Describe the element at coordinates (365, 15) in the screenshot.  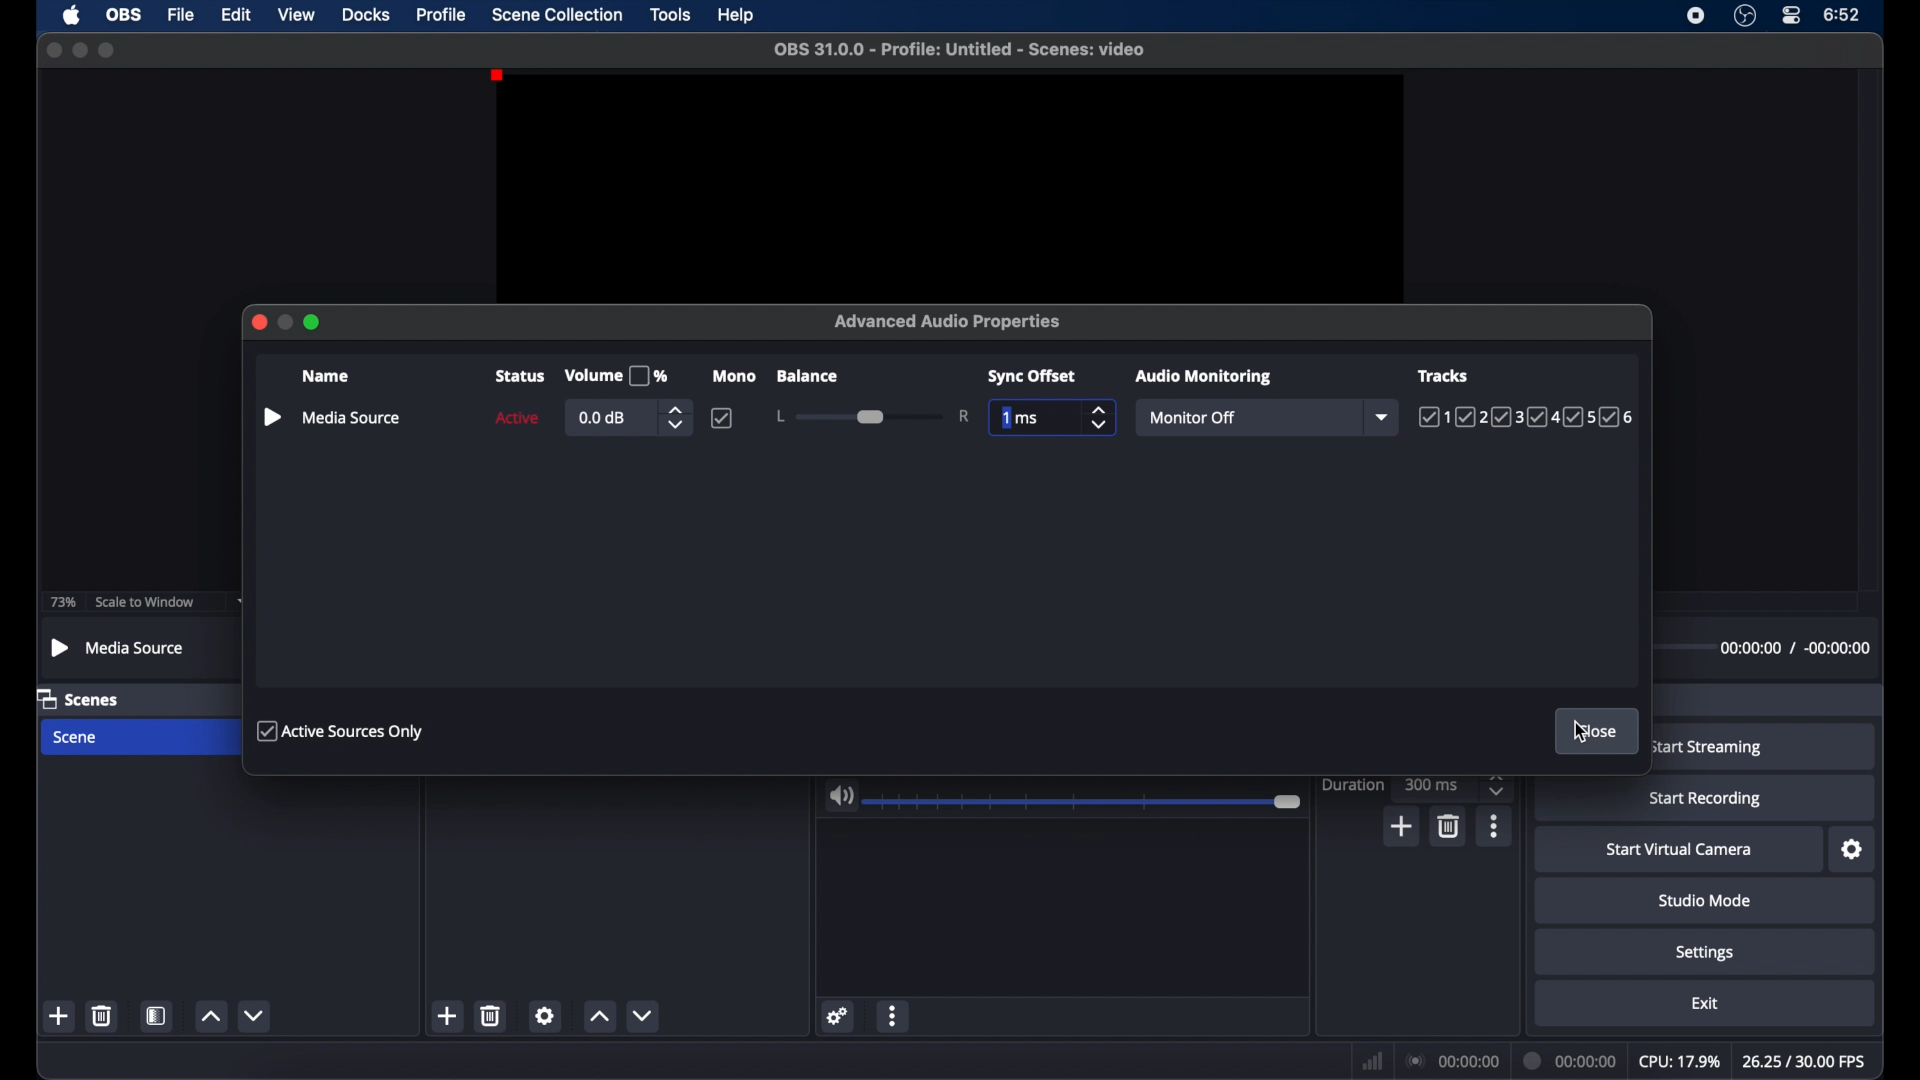
I see `docks` at that location.